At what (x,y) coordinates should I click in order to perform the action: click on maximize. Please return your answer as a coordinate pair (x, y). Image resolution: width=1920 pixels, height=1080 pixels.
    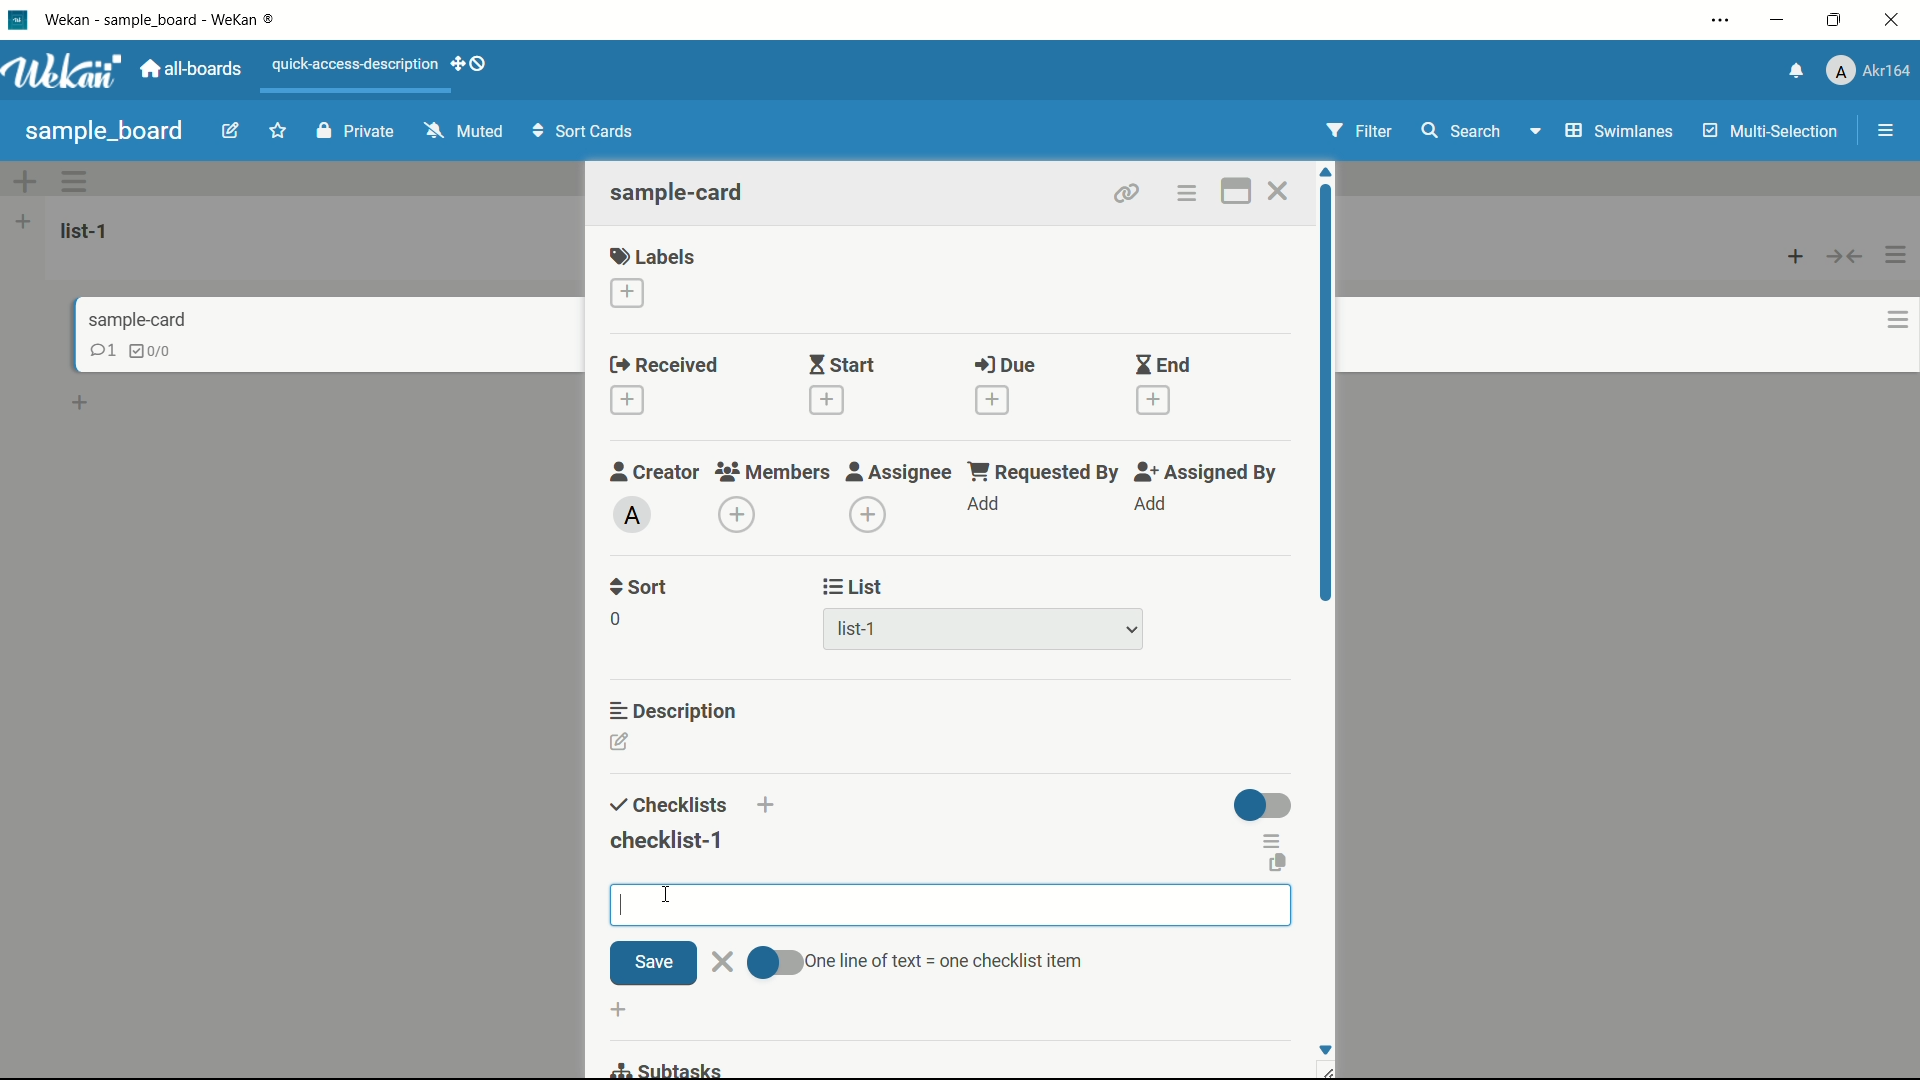
    Looking at the image, I should click on (1838, 21).